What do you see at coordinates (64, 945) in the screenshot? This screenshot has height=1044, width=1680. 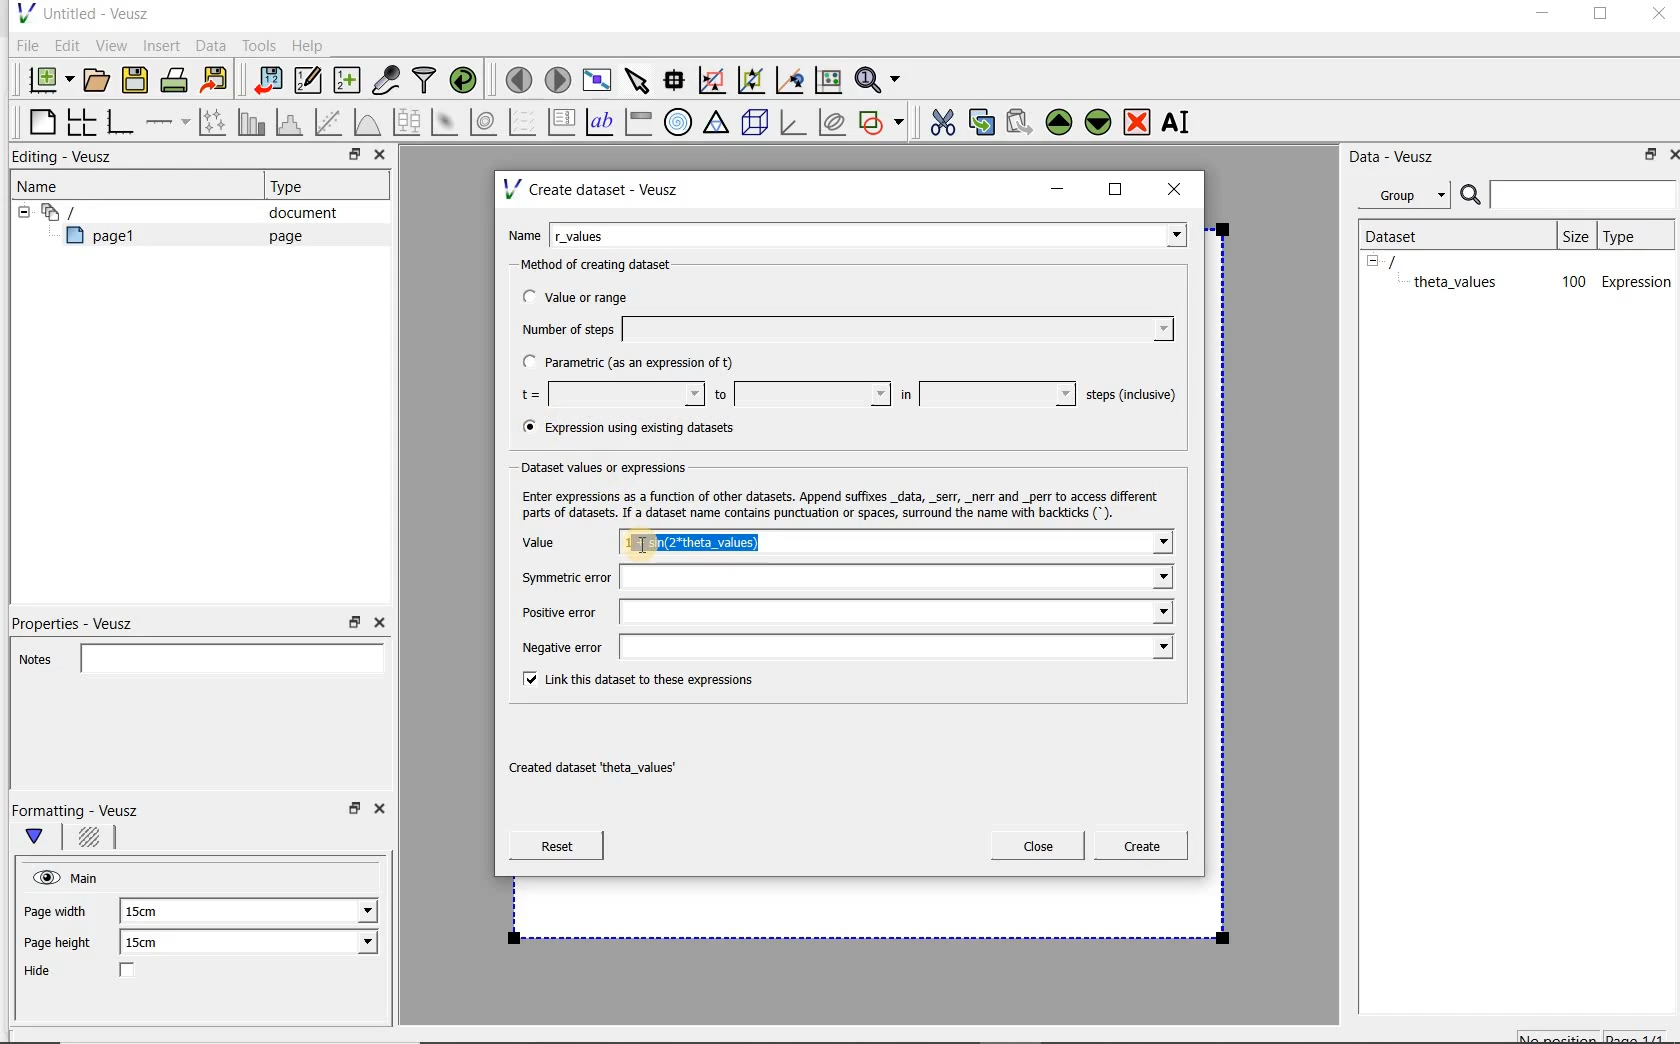 I see `Page height` at bounding box center [64, 945].